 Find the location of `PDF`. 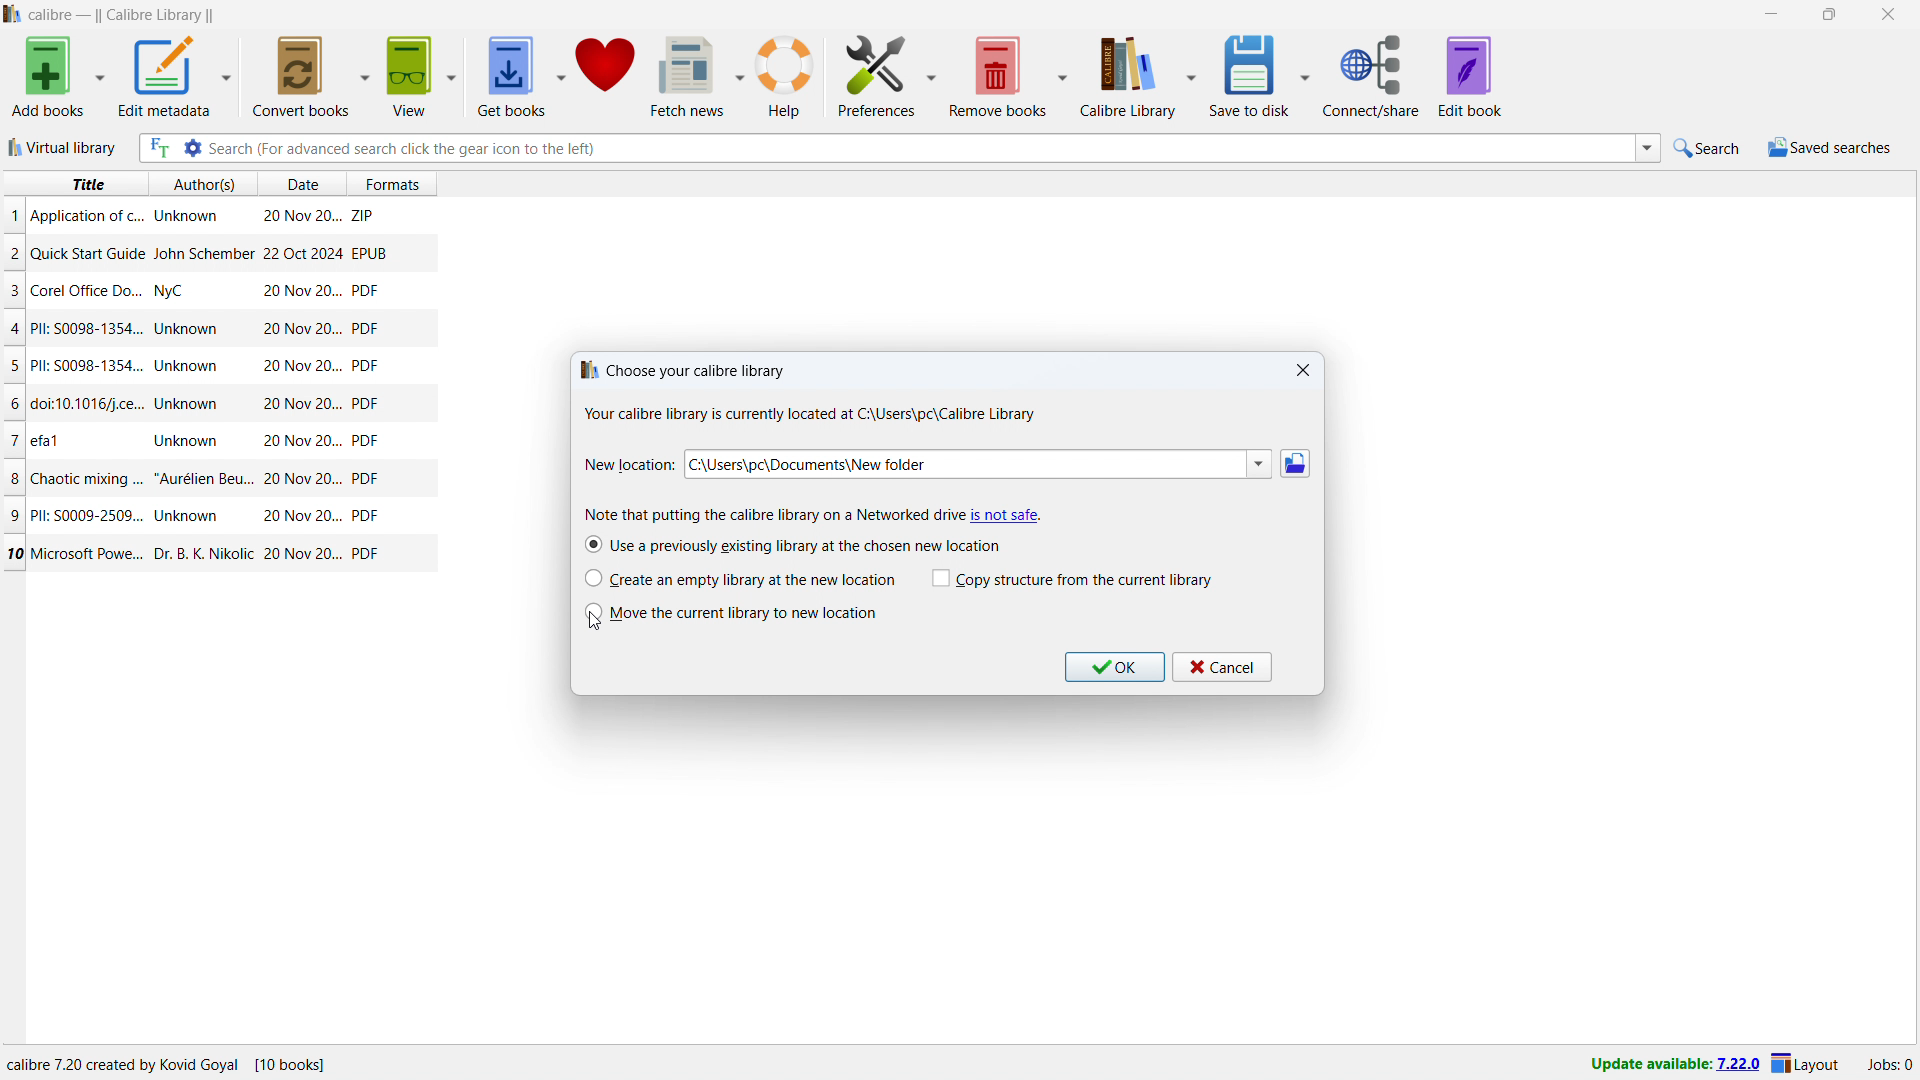

PDF is located at coordinates (365, 290).